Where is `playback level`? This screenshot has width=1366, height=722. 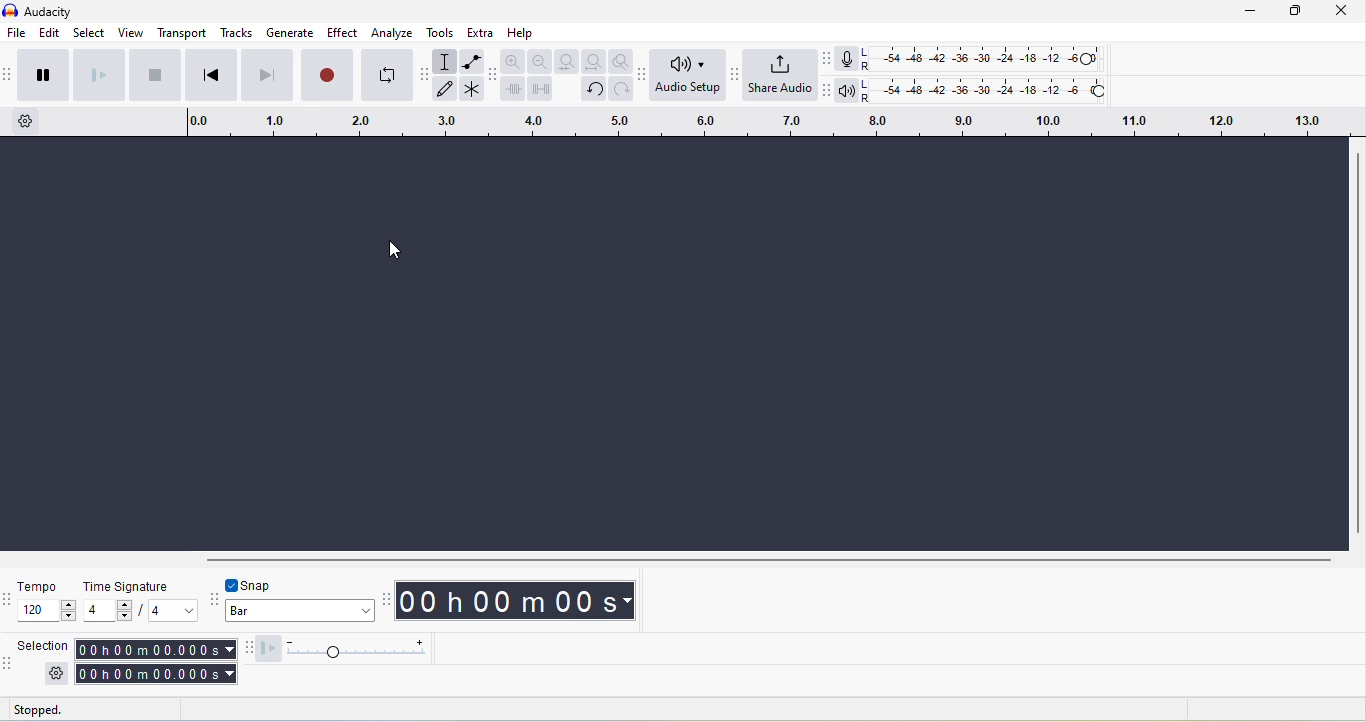 playback level is located at coordinates (984, 91).